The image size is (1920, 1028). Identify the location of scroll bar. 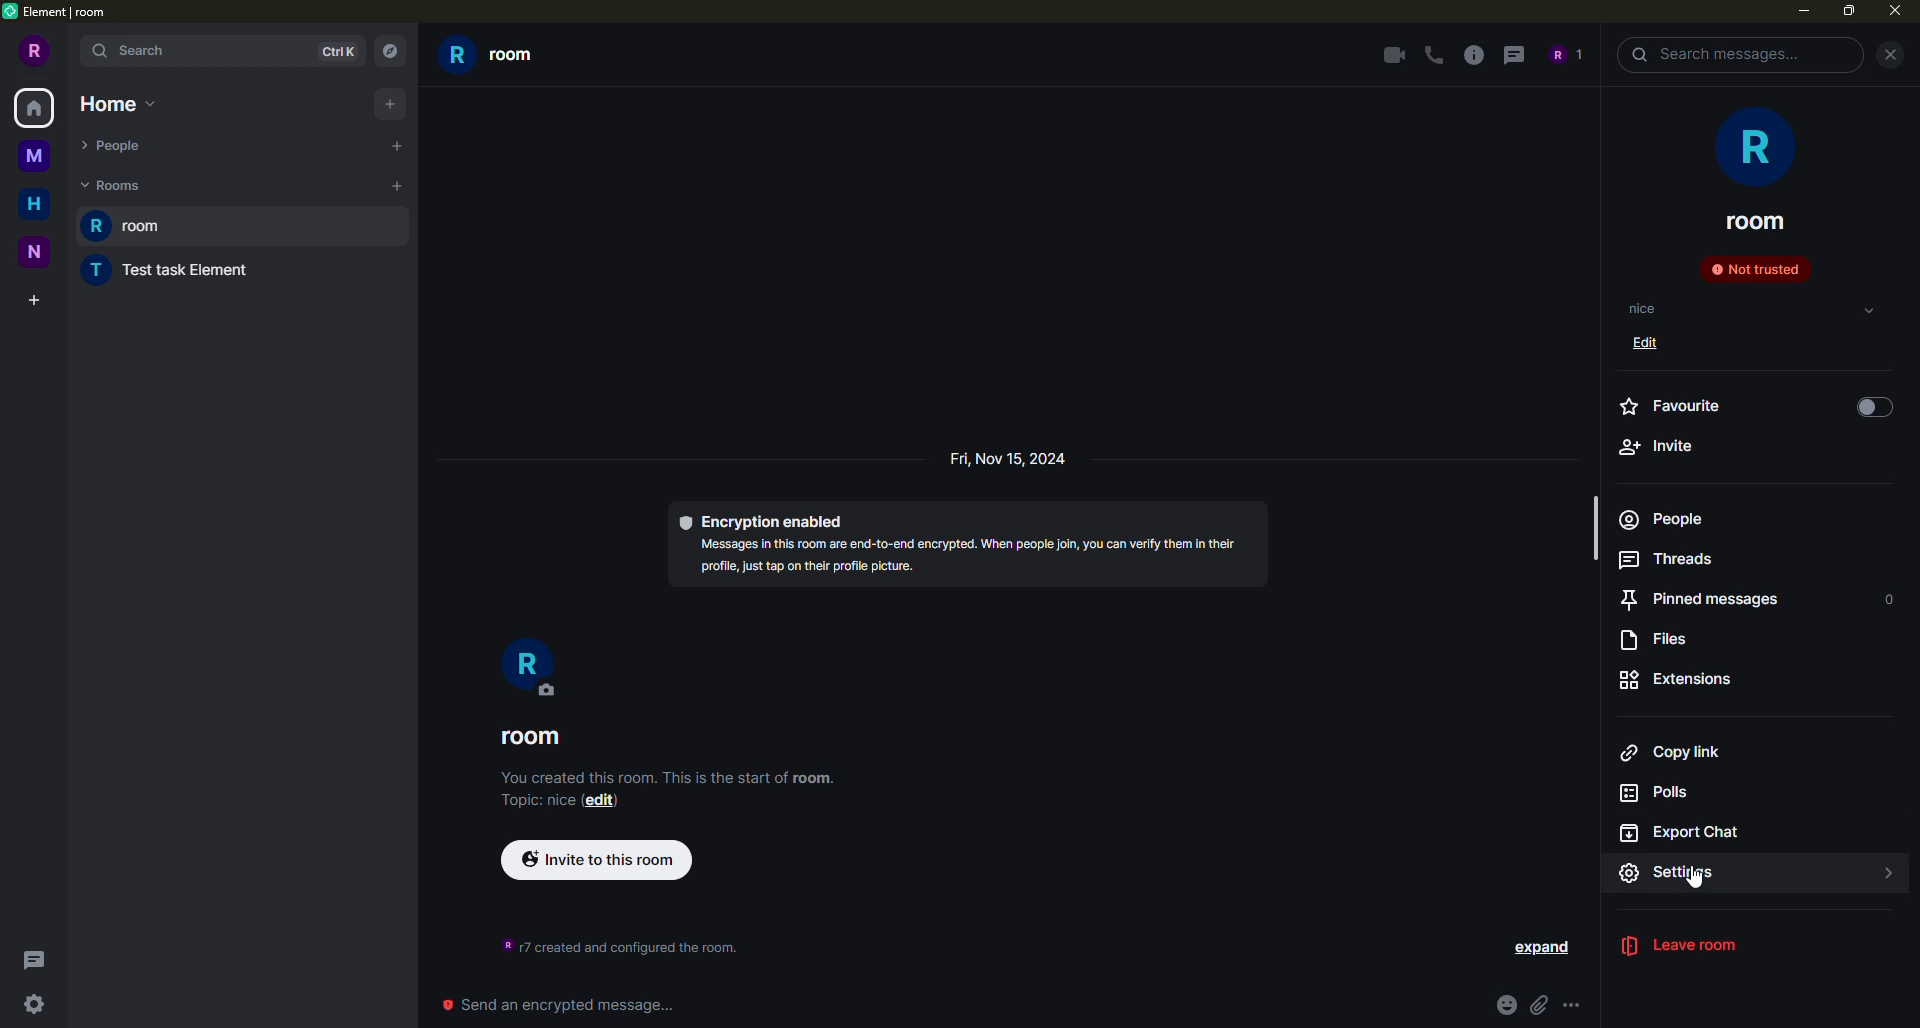
(1594, 536).